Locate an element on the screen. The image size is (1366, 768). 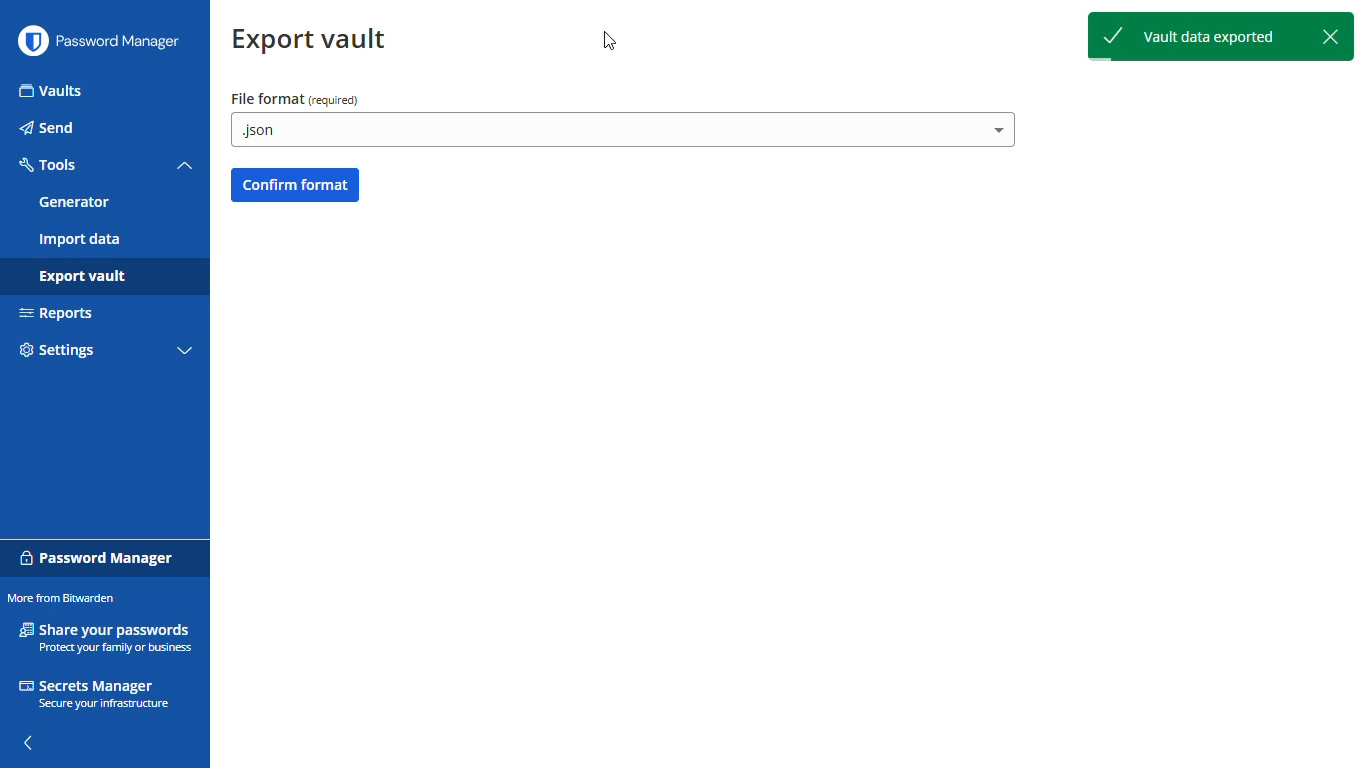
toggle collapse is located at coordinates (185, 352).